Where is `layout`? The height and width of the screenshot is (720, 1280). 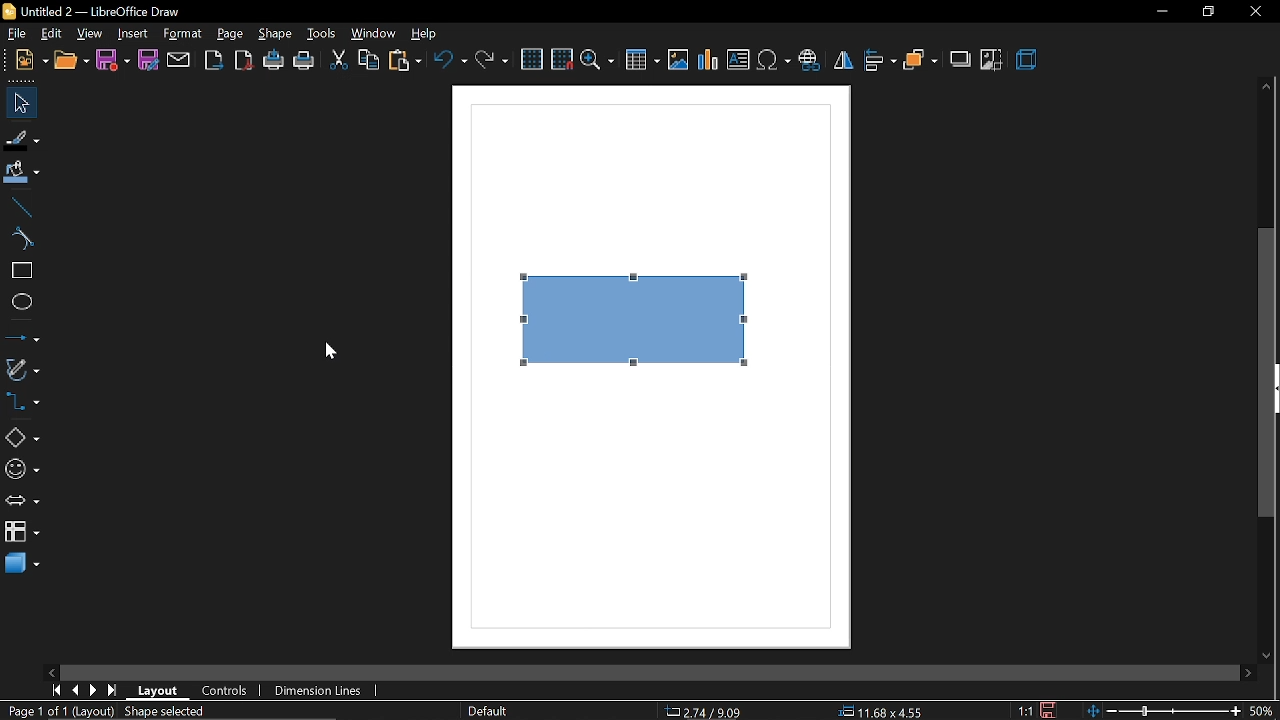 layout is located at coordinates (158, 691).